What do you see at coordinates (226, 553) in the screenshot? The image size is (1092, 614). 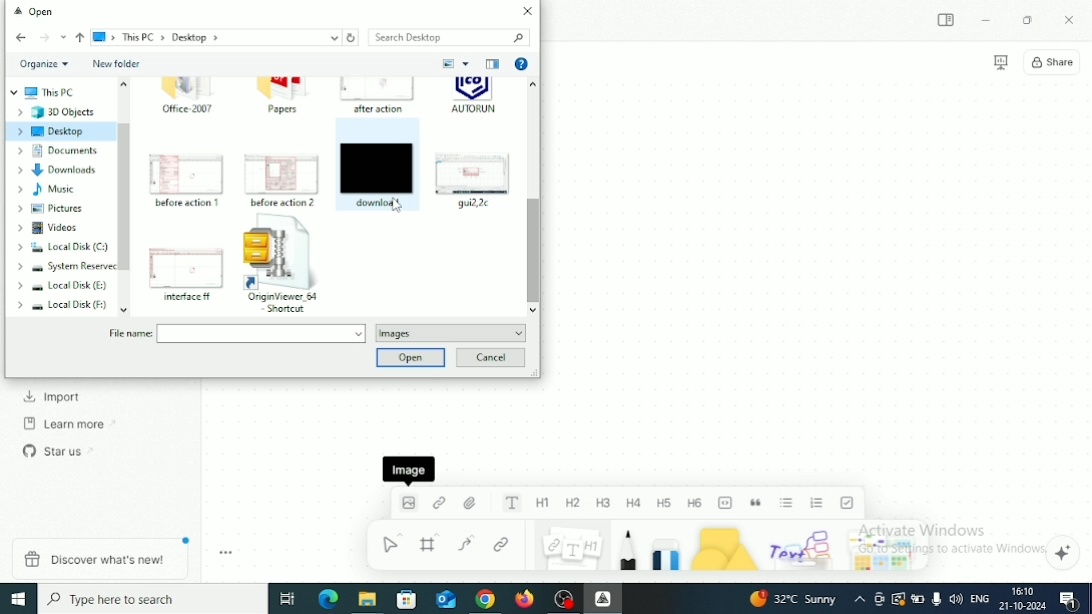 I see `Toggle zoom tool bar` at bounding box center [226, 553].